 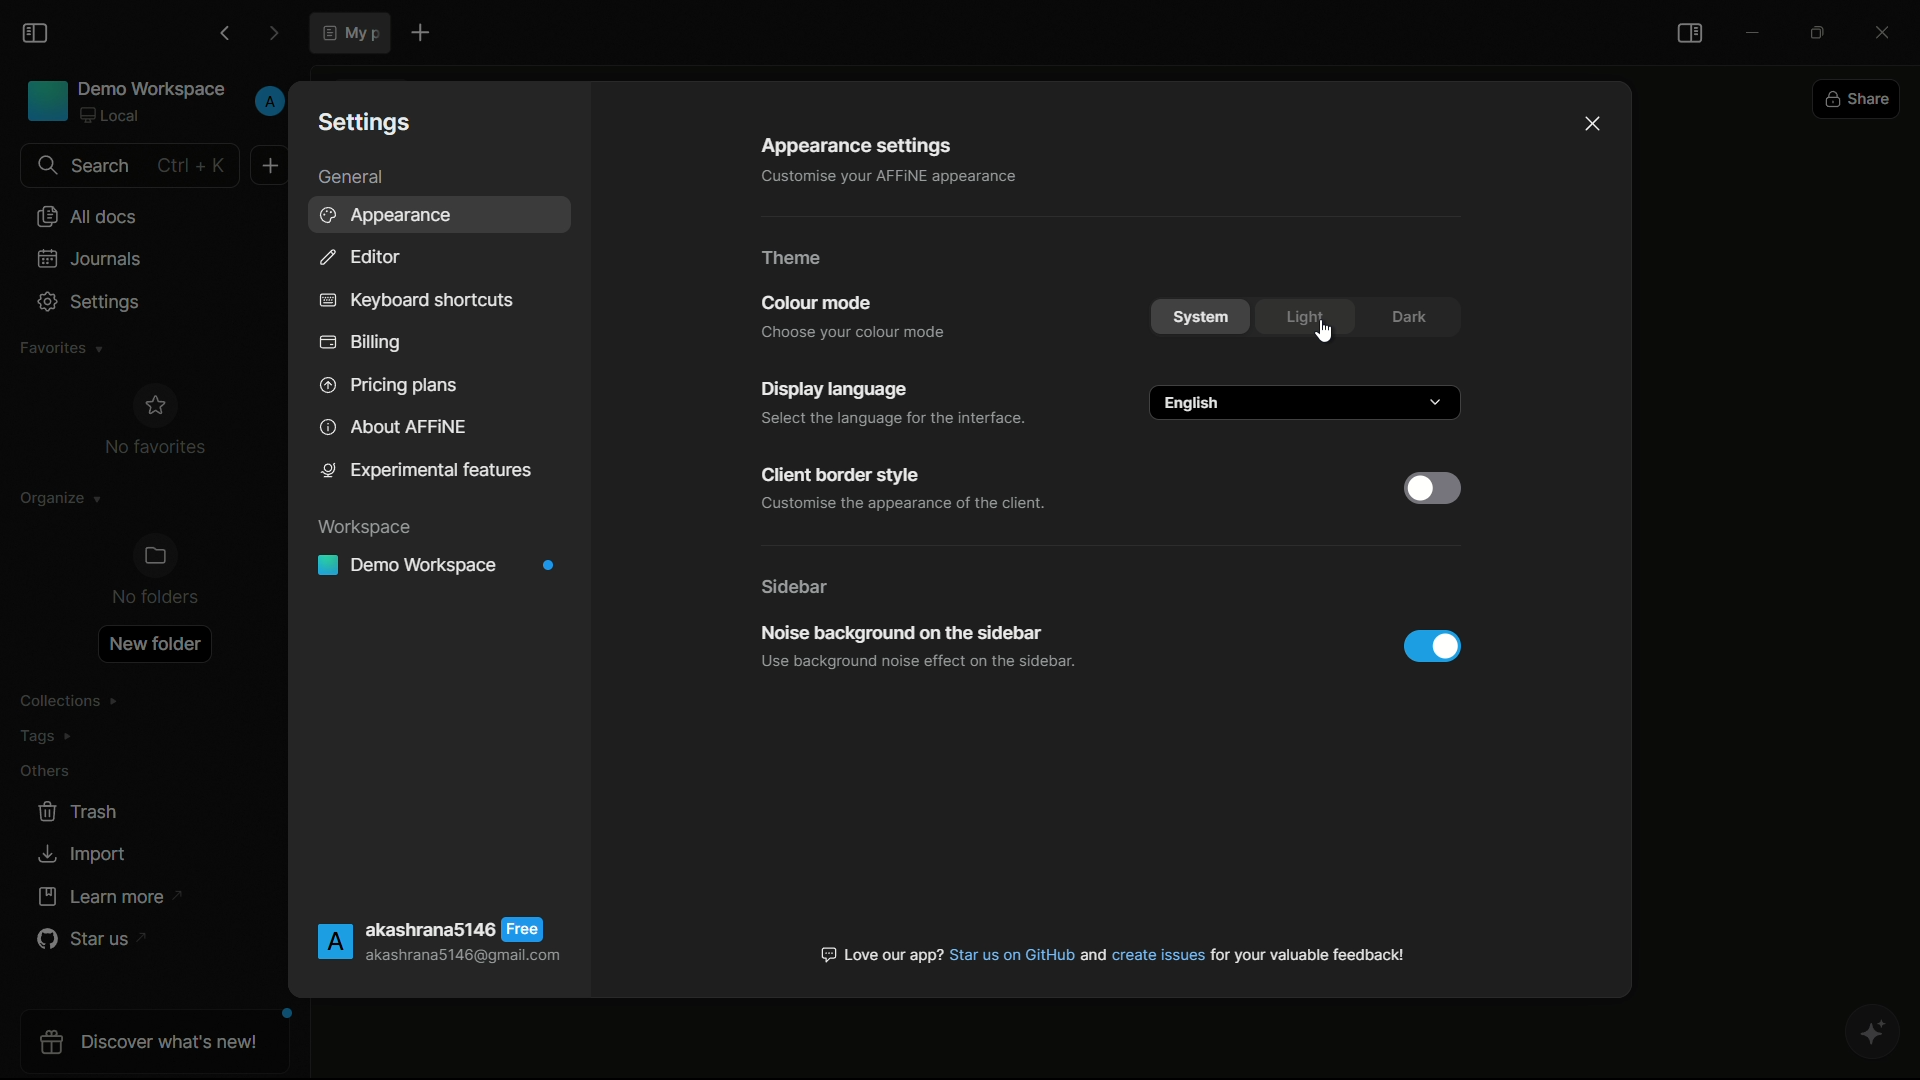 What do you see at coordinates (81, 854) in the screenshot?
I see `import` at bounding box center [81, 854].